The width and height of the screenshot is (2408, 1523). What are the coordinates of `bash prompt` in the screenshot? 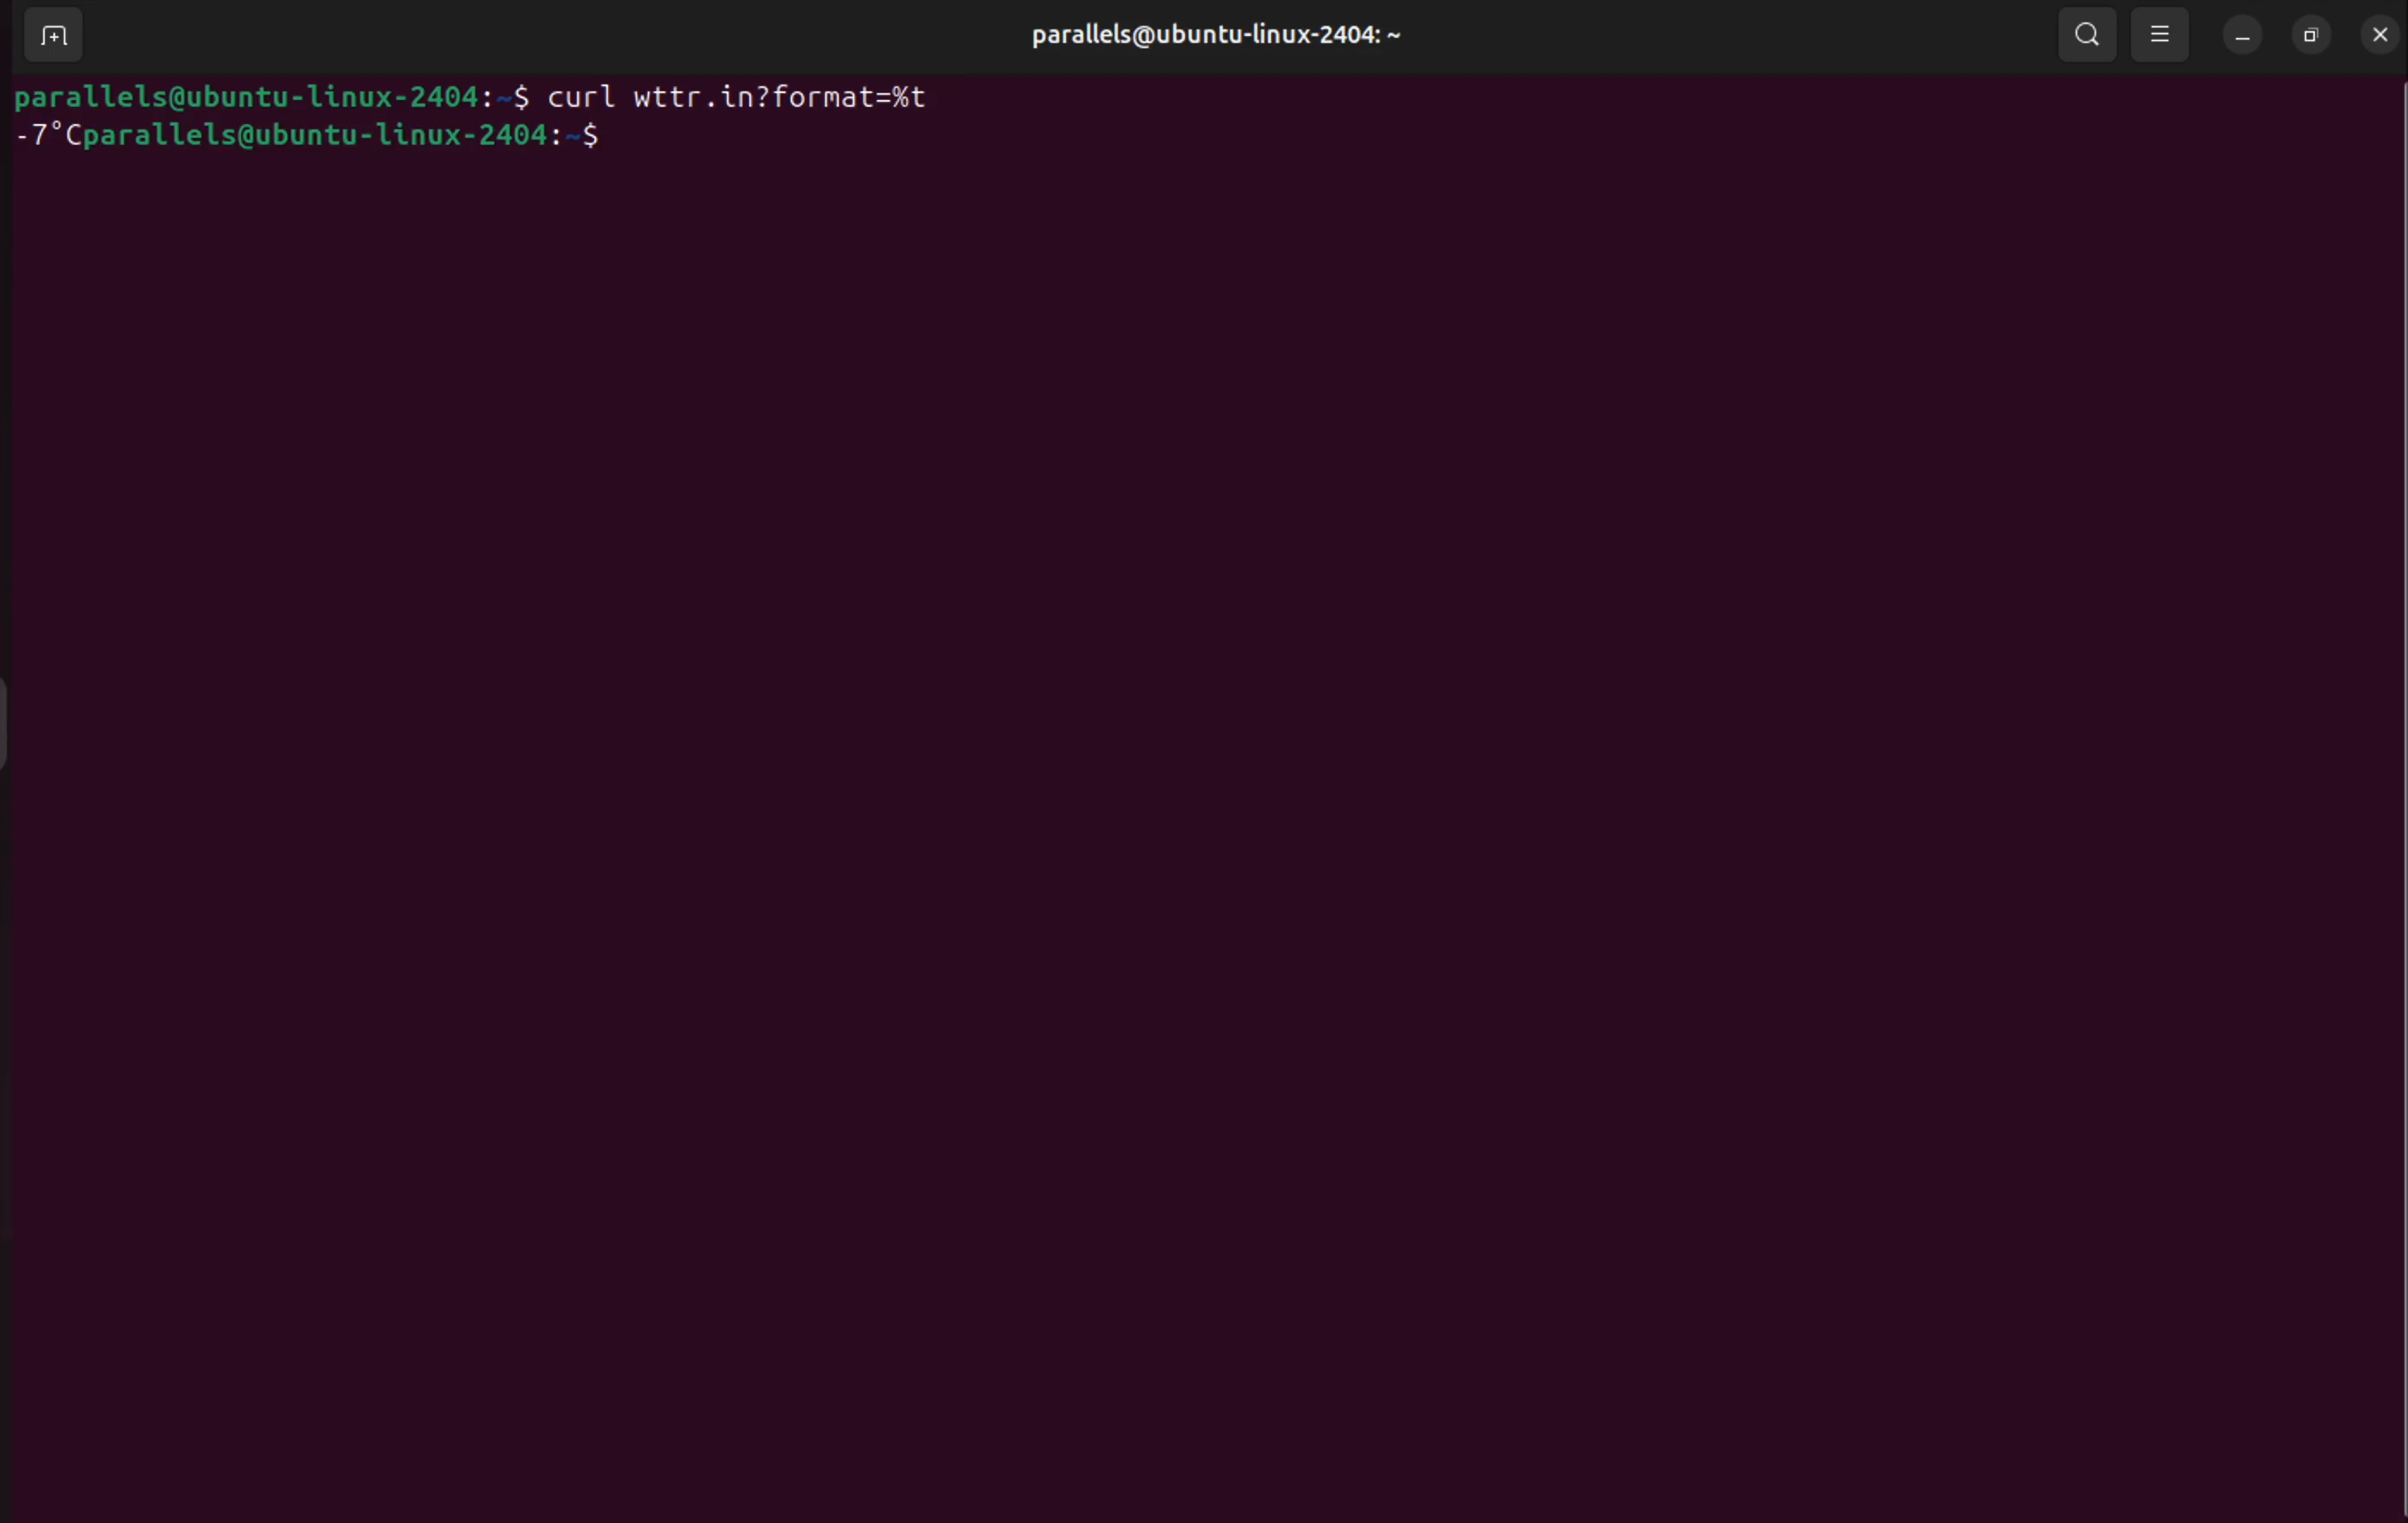 It's located at (342, 137).